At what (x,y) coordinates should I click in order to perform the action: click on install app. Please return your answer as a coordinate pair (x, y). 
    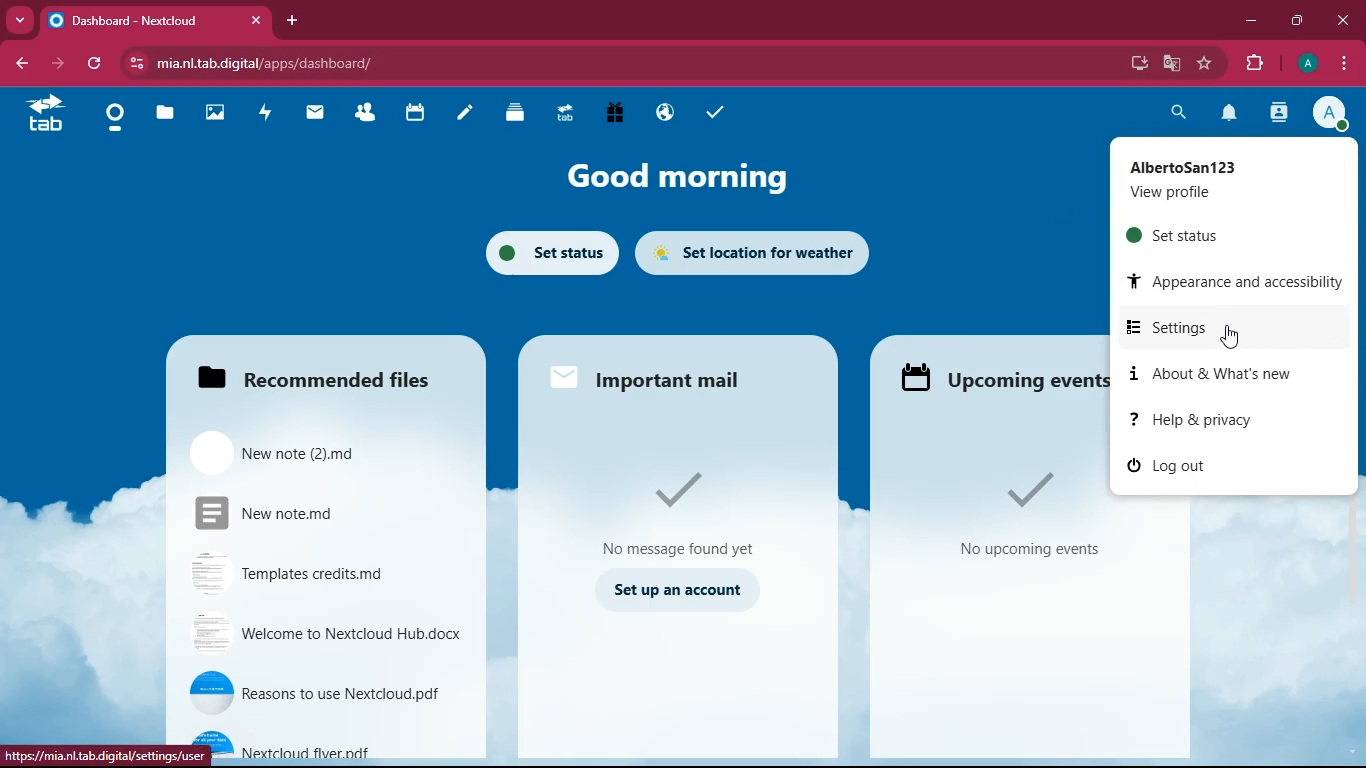
    Looking at the image, I should click on (1138, 63).